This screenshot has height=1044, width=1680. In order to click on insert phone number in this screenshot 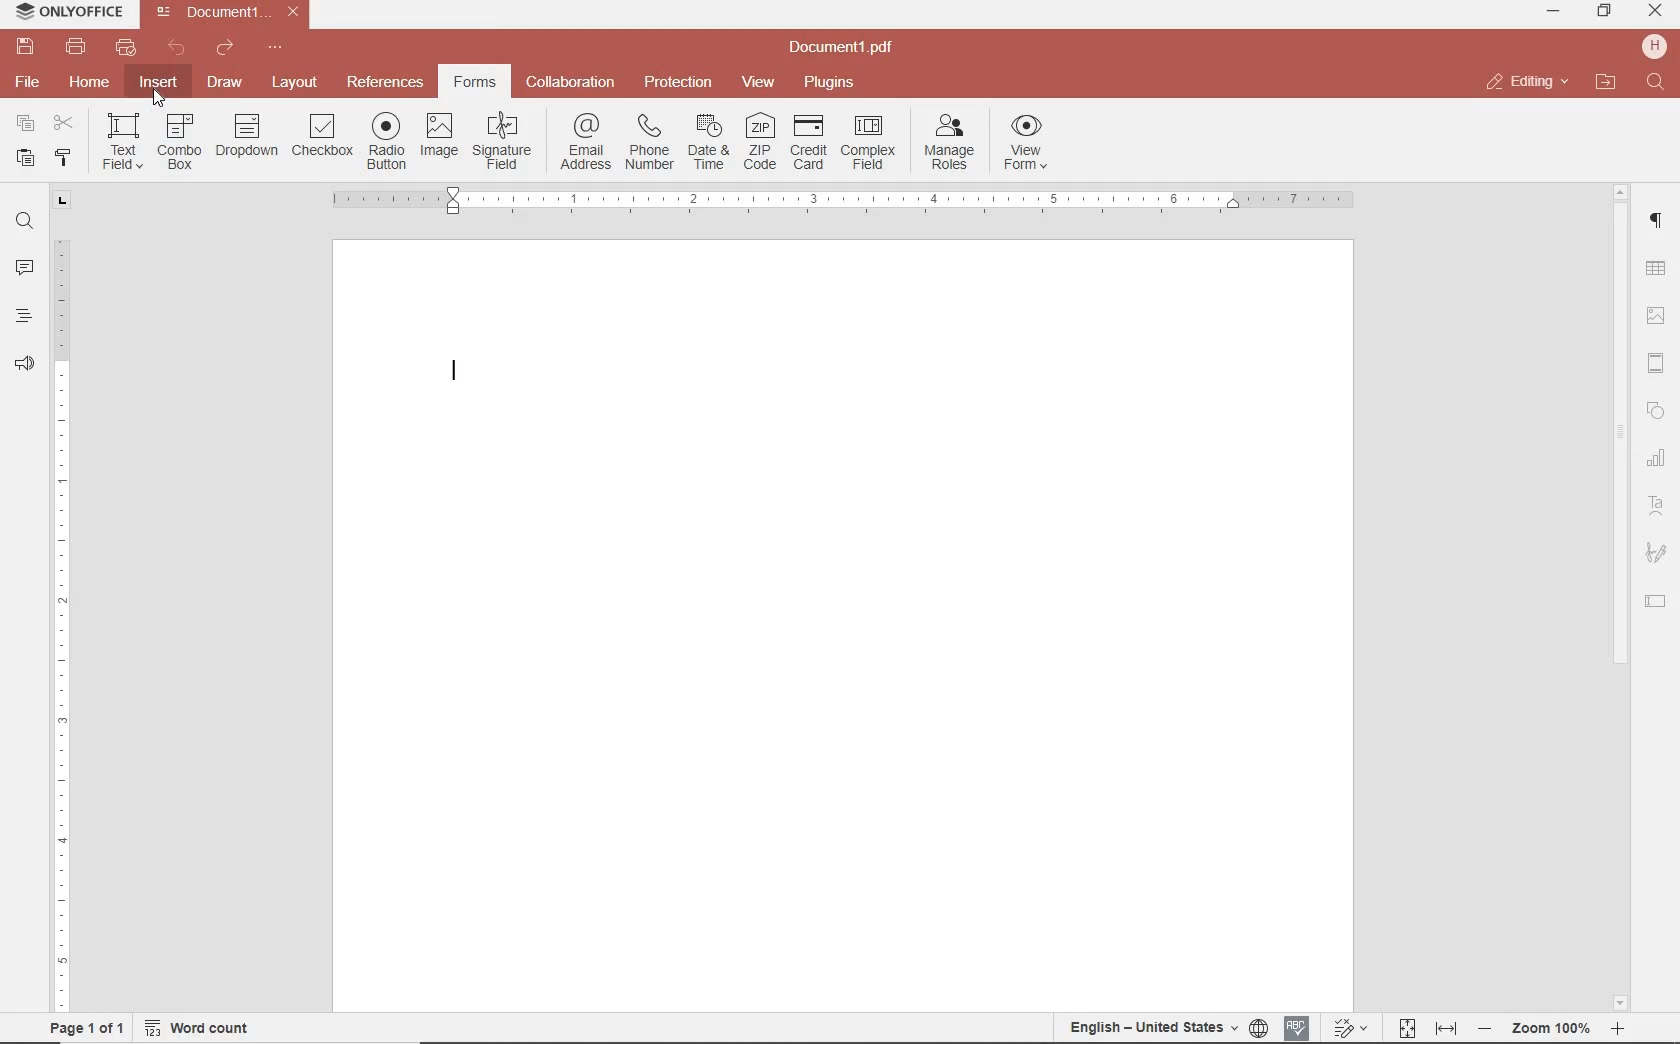, I will do `click(646, 143)`.